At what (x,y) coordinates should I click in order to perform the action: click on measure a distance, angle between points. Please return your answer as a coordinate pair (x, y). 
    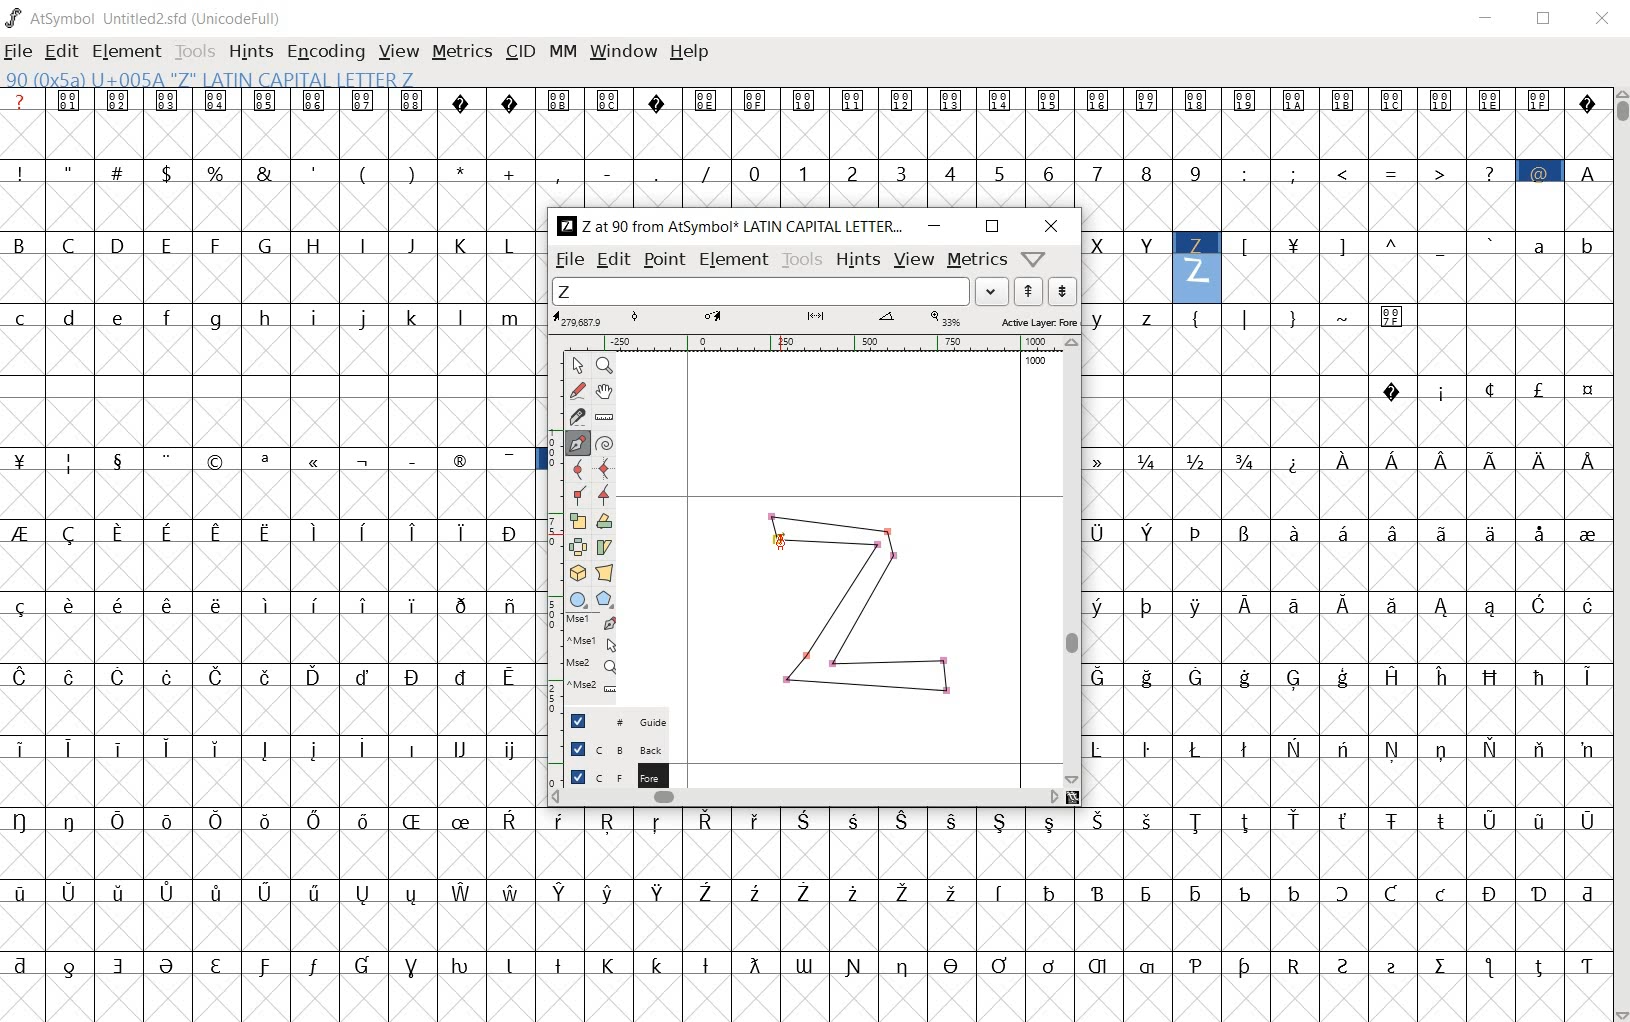
    Looking at the image, I should click on (603, 416).